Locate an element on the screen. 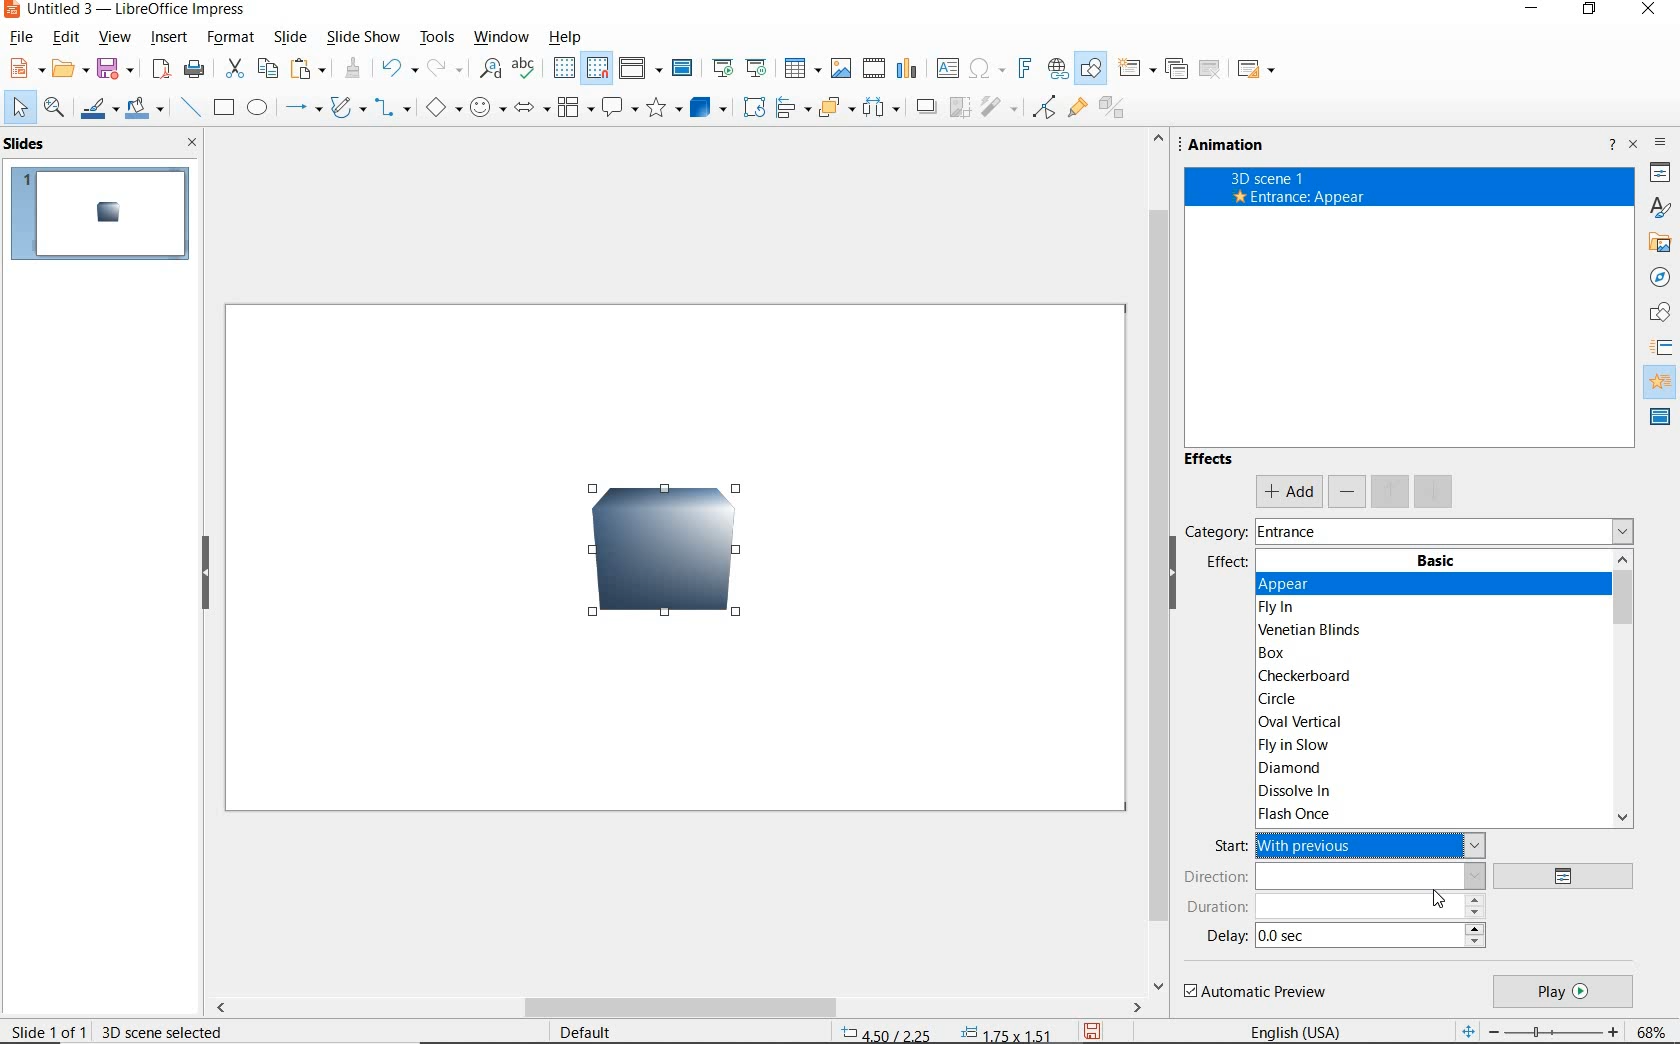 The image size is (1680, 1044). PROPERTIES is located at coordinates (1660, 175).